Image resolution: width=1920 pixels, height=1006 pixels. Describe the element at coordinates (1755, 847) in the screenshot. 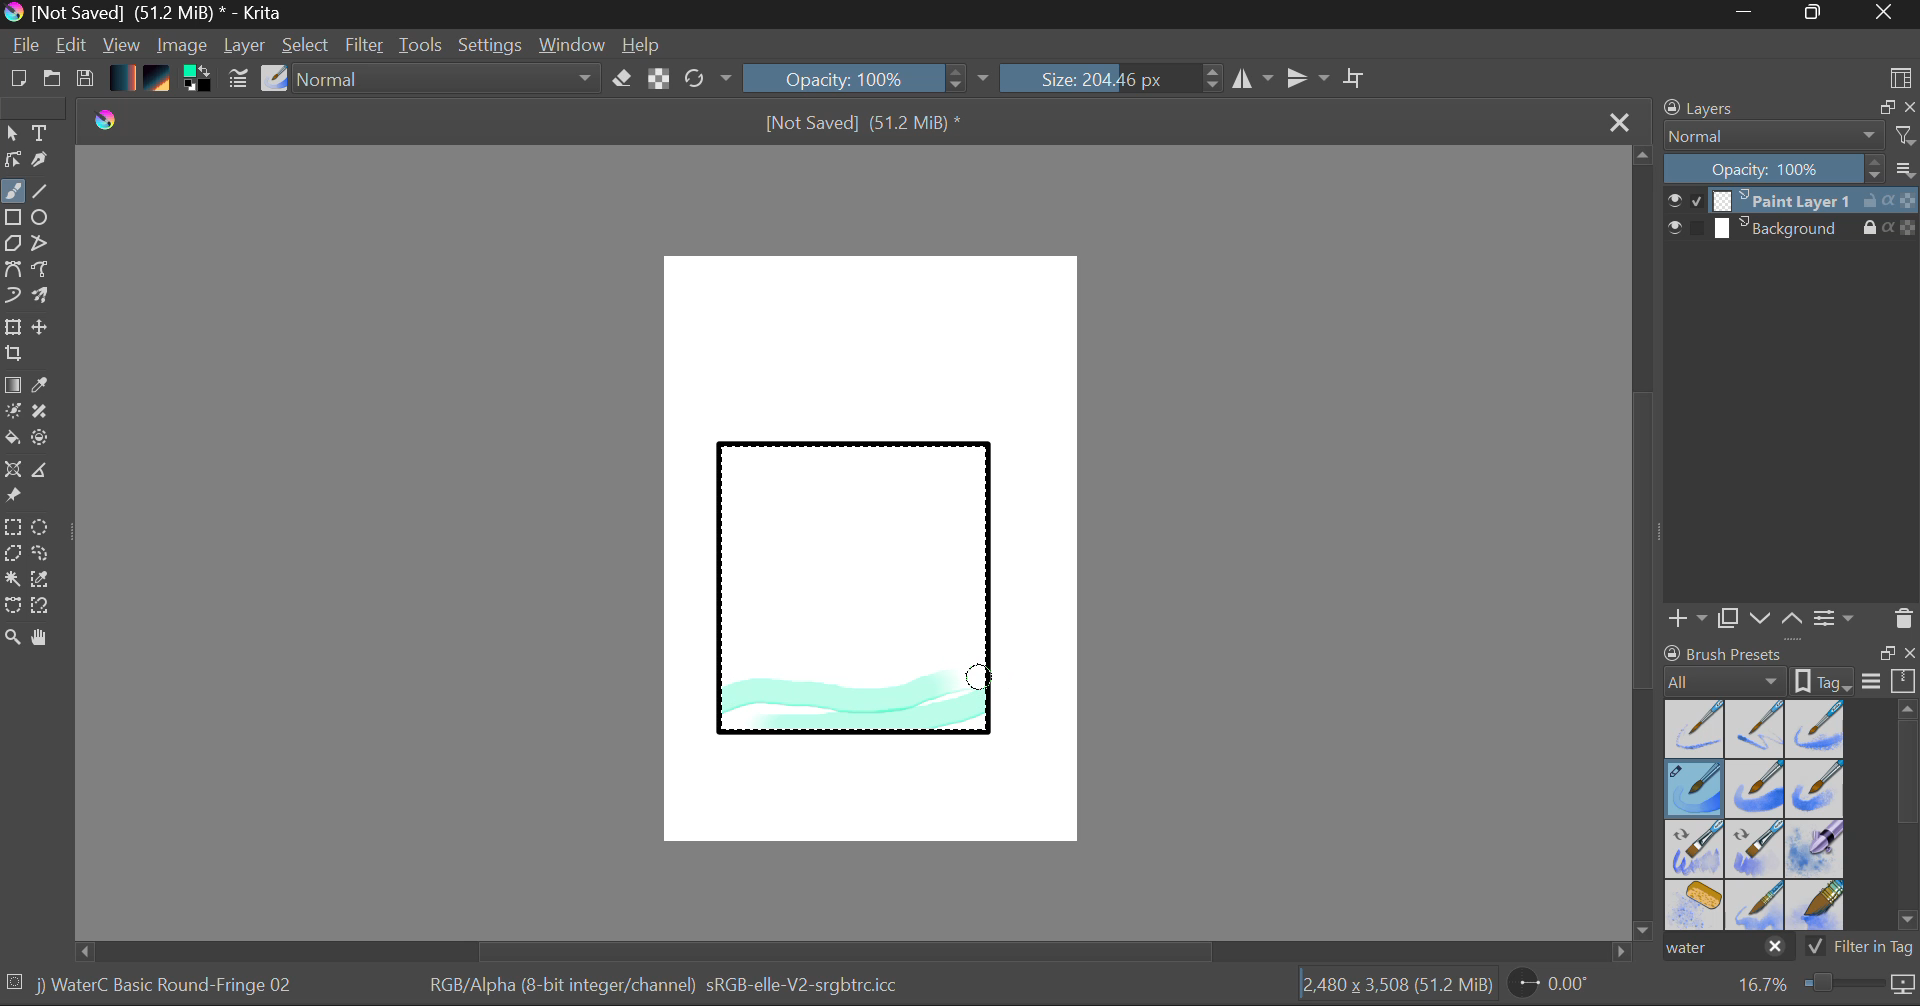

I see `Water C - Decay Tilt` at that location.